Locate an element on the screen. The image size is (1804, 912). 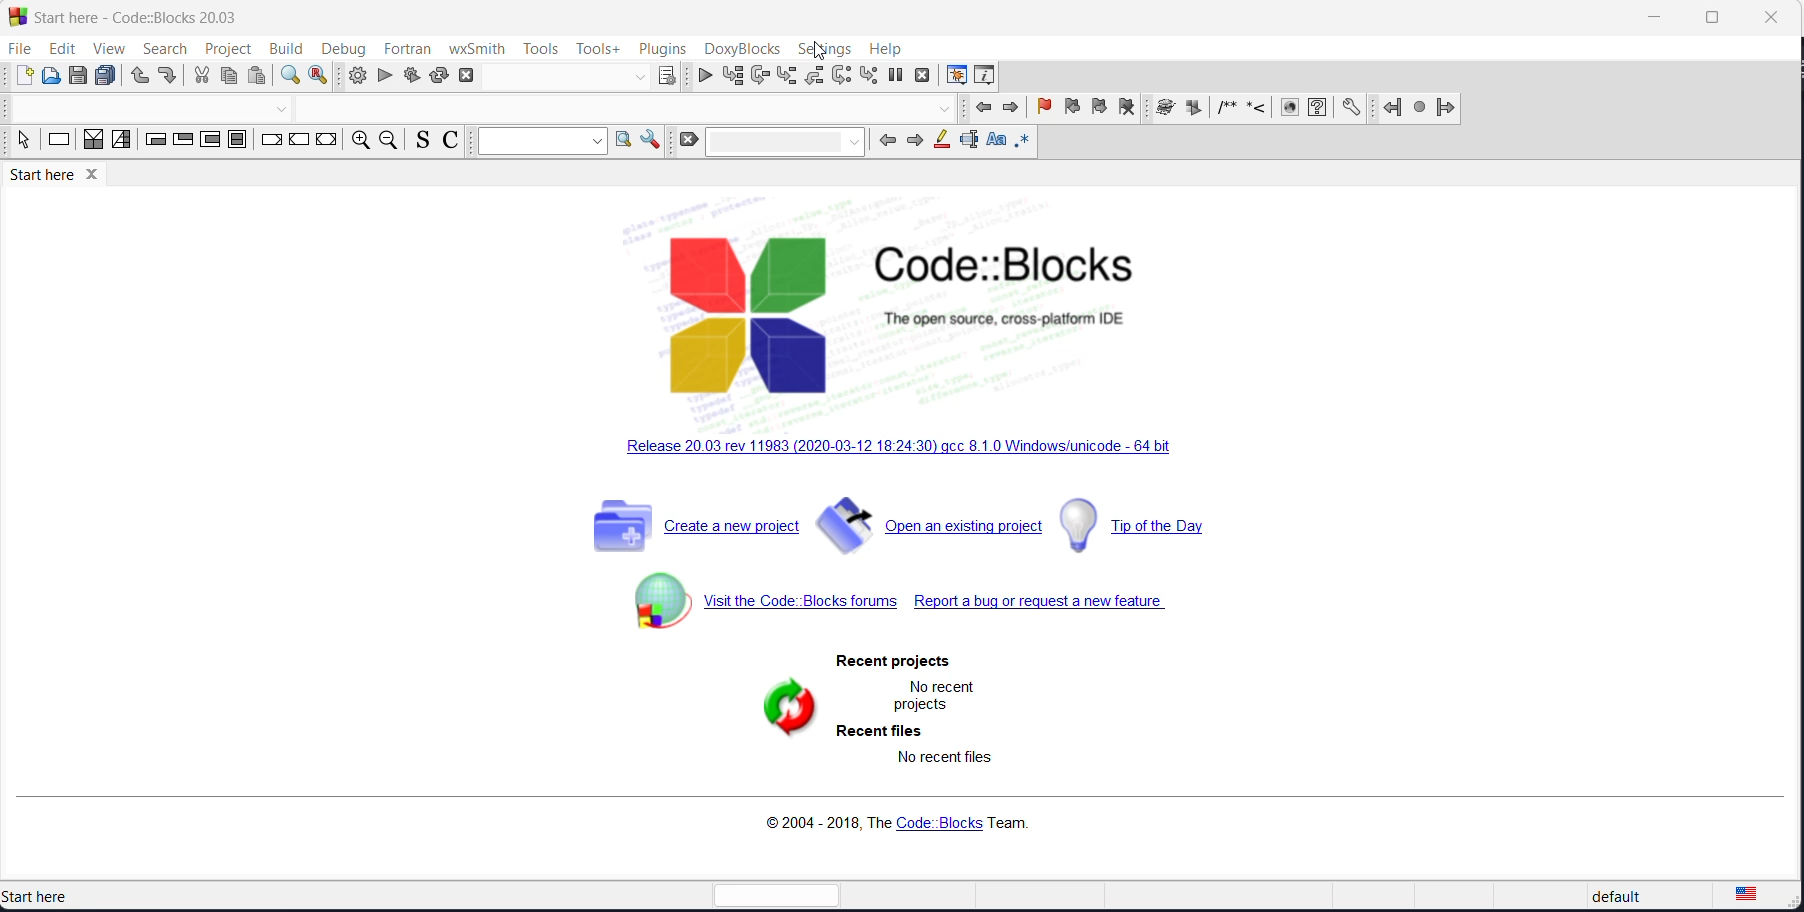
fortran is located at coordinates (405, 47).